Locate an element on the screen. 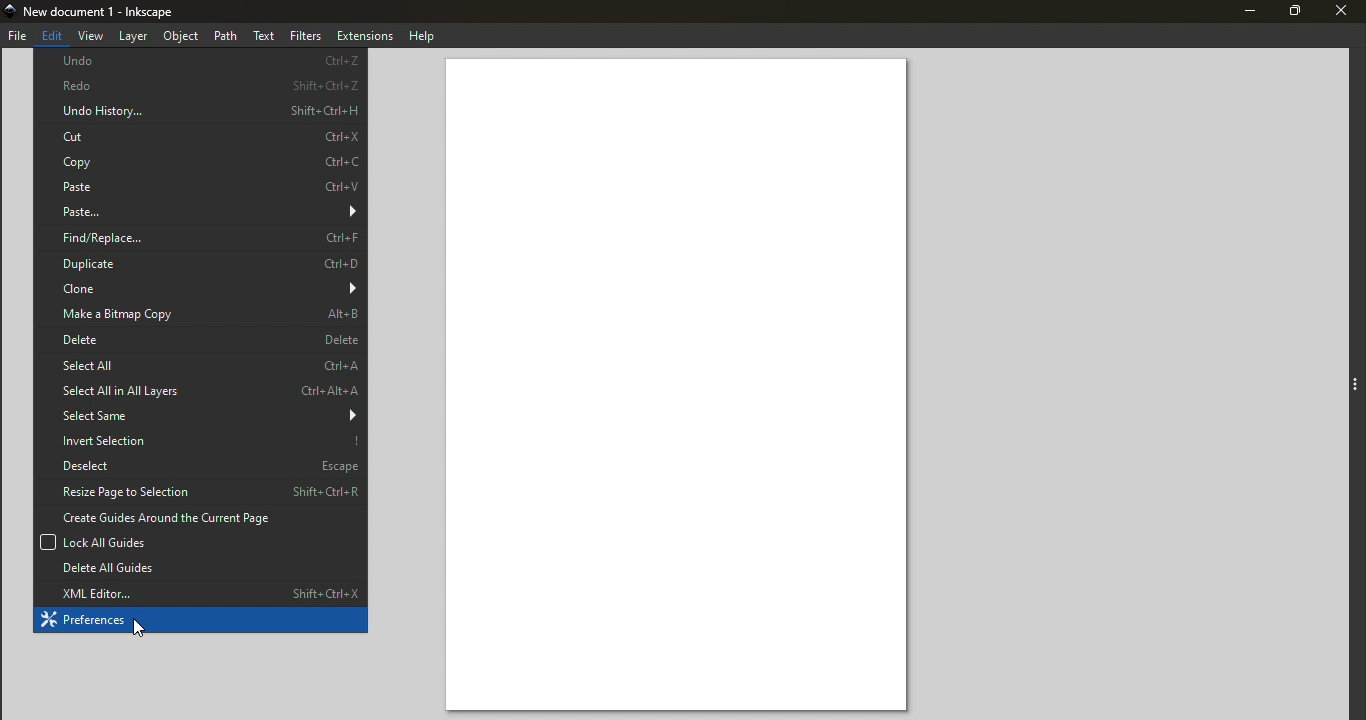 The height and width of the screenshot is (720, 1366). Text is located at coordinates (265, 34).